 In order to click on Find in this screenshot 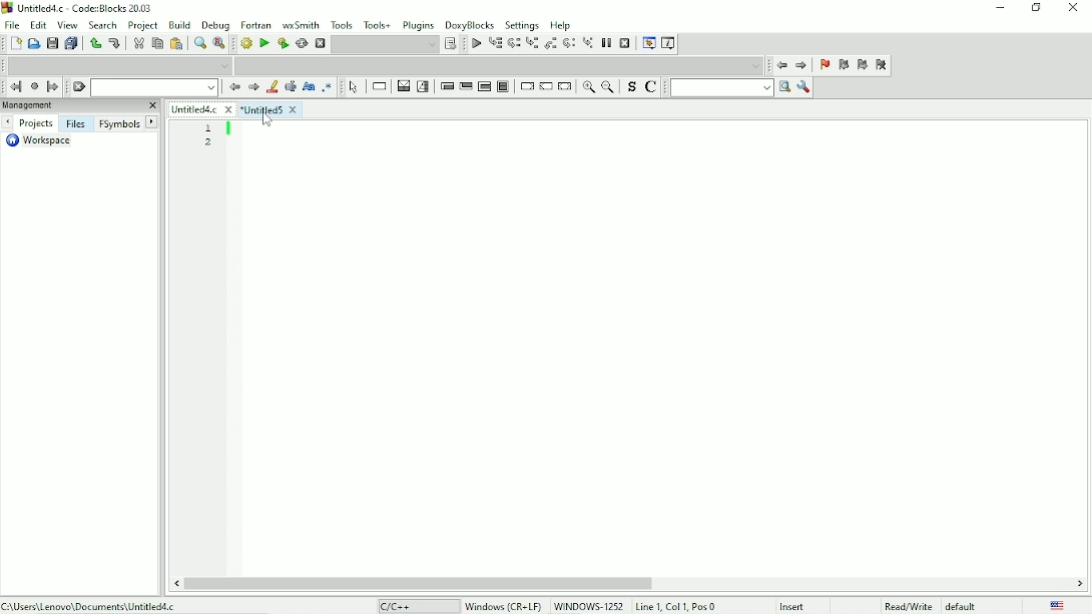, I will do `click(199, 44)`.